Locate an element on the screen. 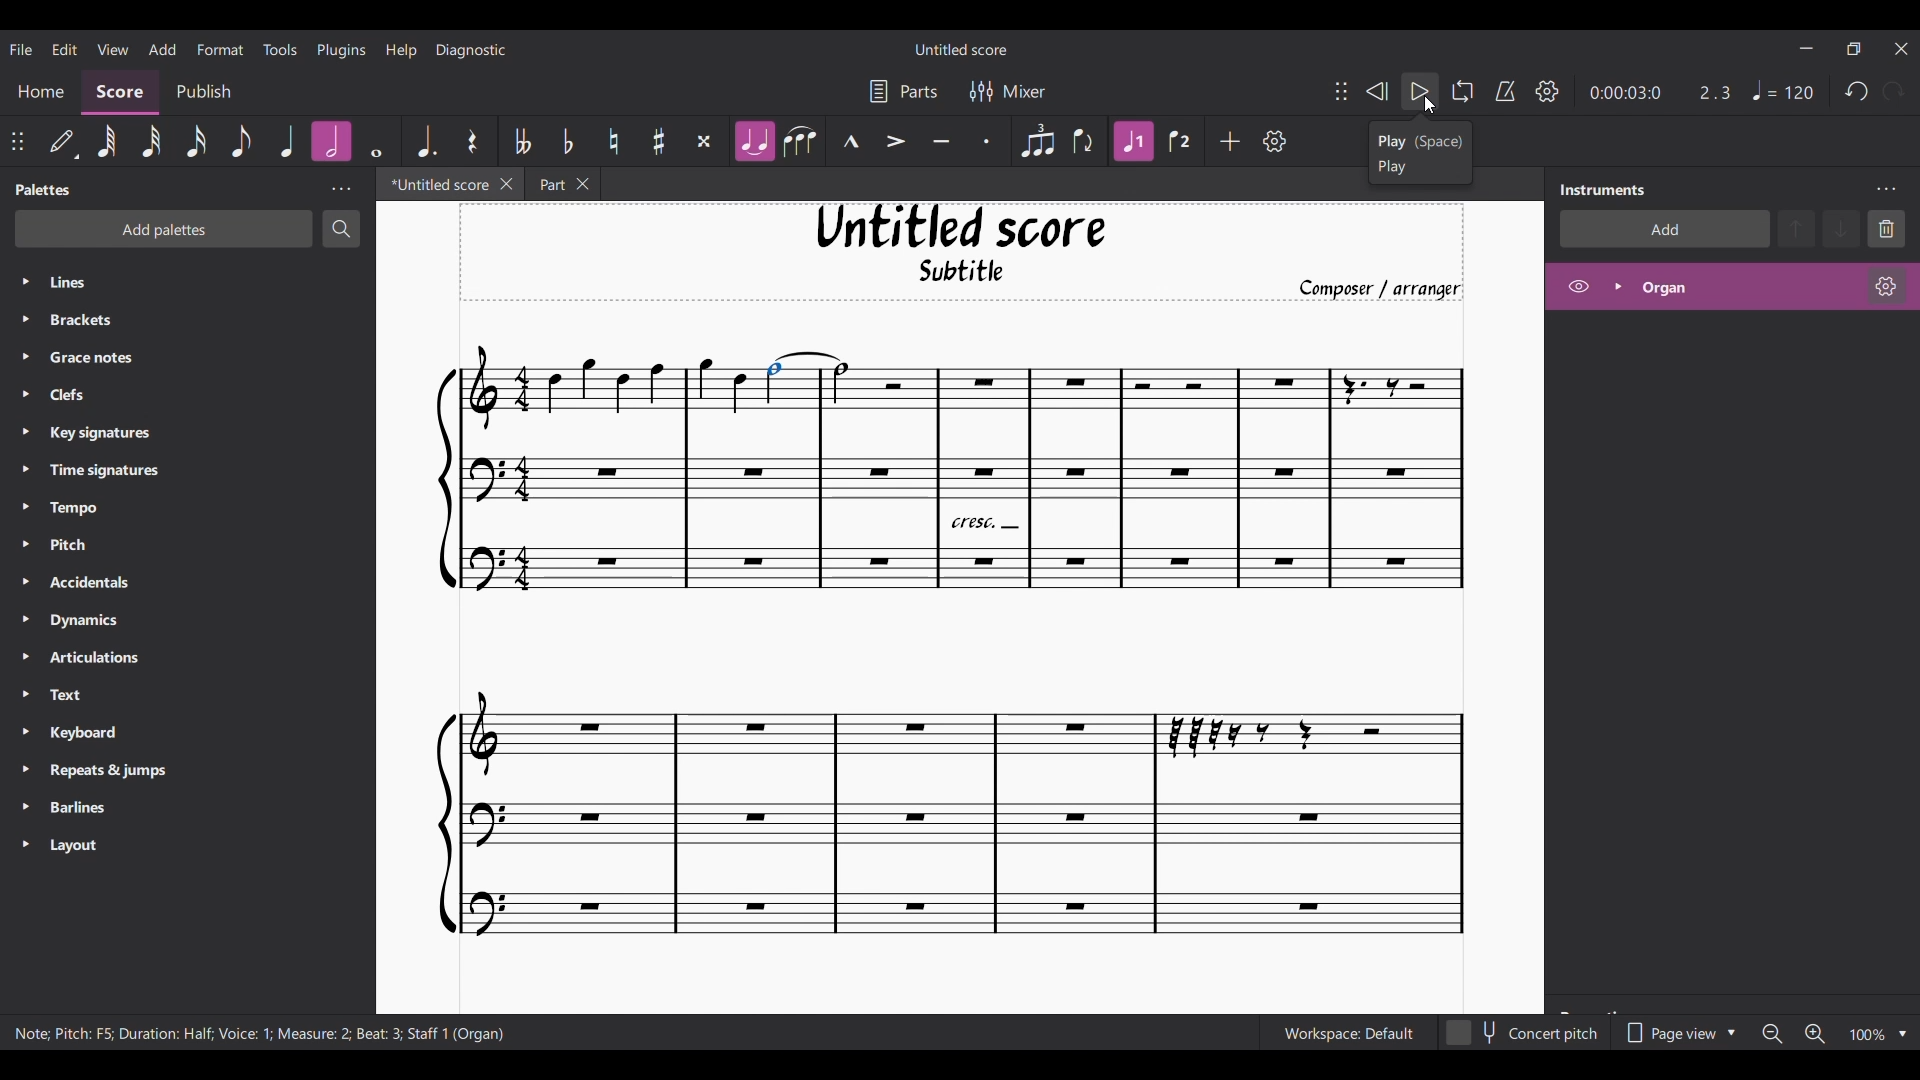 This screenshot has width=1920, height=1080. Add palette is located at coordinates (190, 231).